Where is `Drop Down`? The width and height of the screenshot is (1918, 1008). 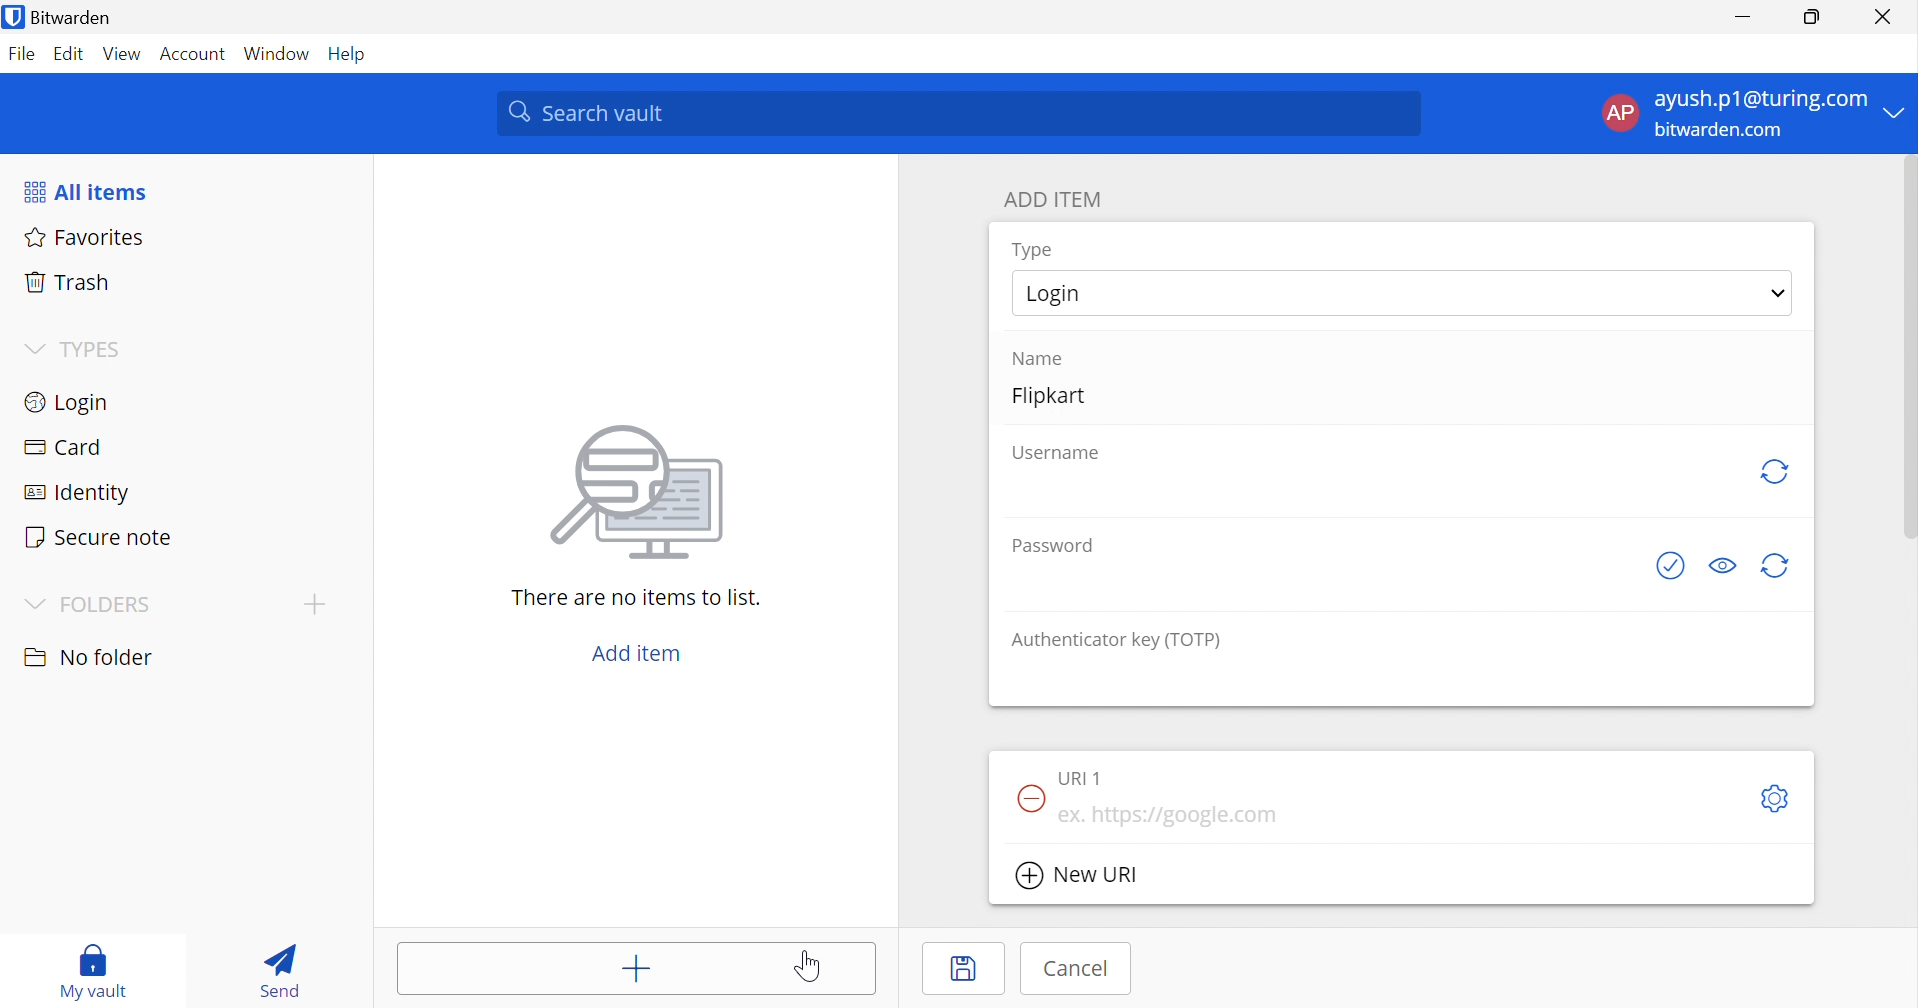
Drop Down is located at coordinates (35, 605).